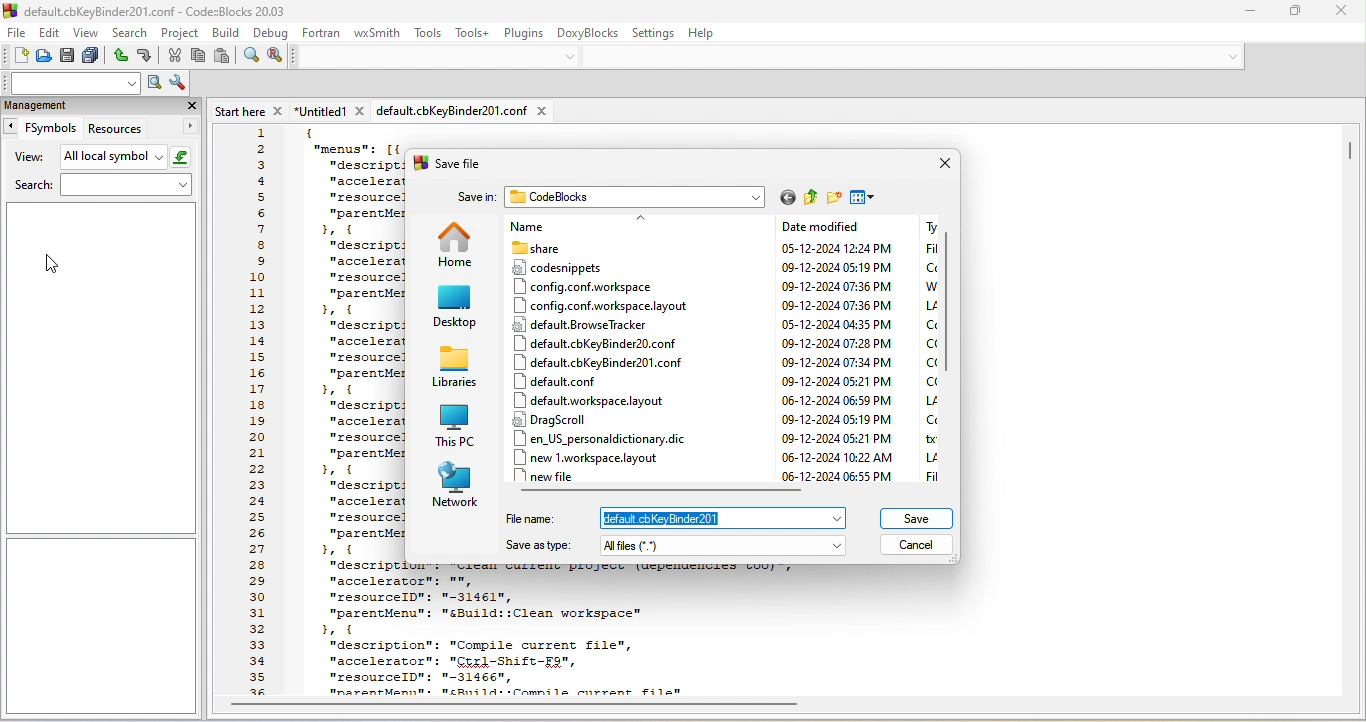 The width and height of the screenshot is (1366, 722). Describe the element at coordinates (380, 32) in the screenshot. I see `wxsmith` at that location.